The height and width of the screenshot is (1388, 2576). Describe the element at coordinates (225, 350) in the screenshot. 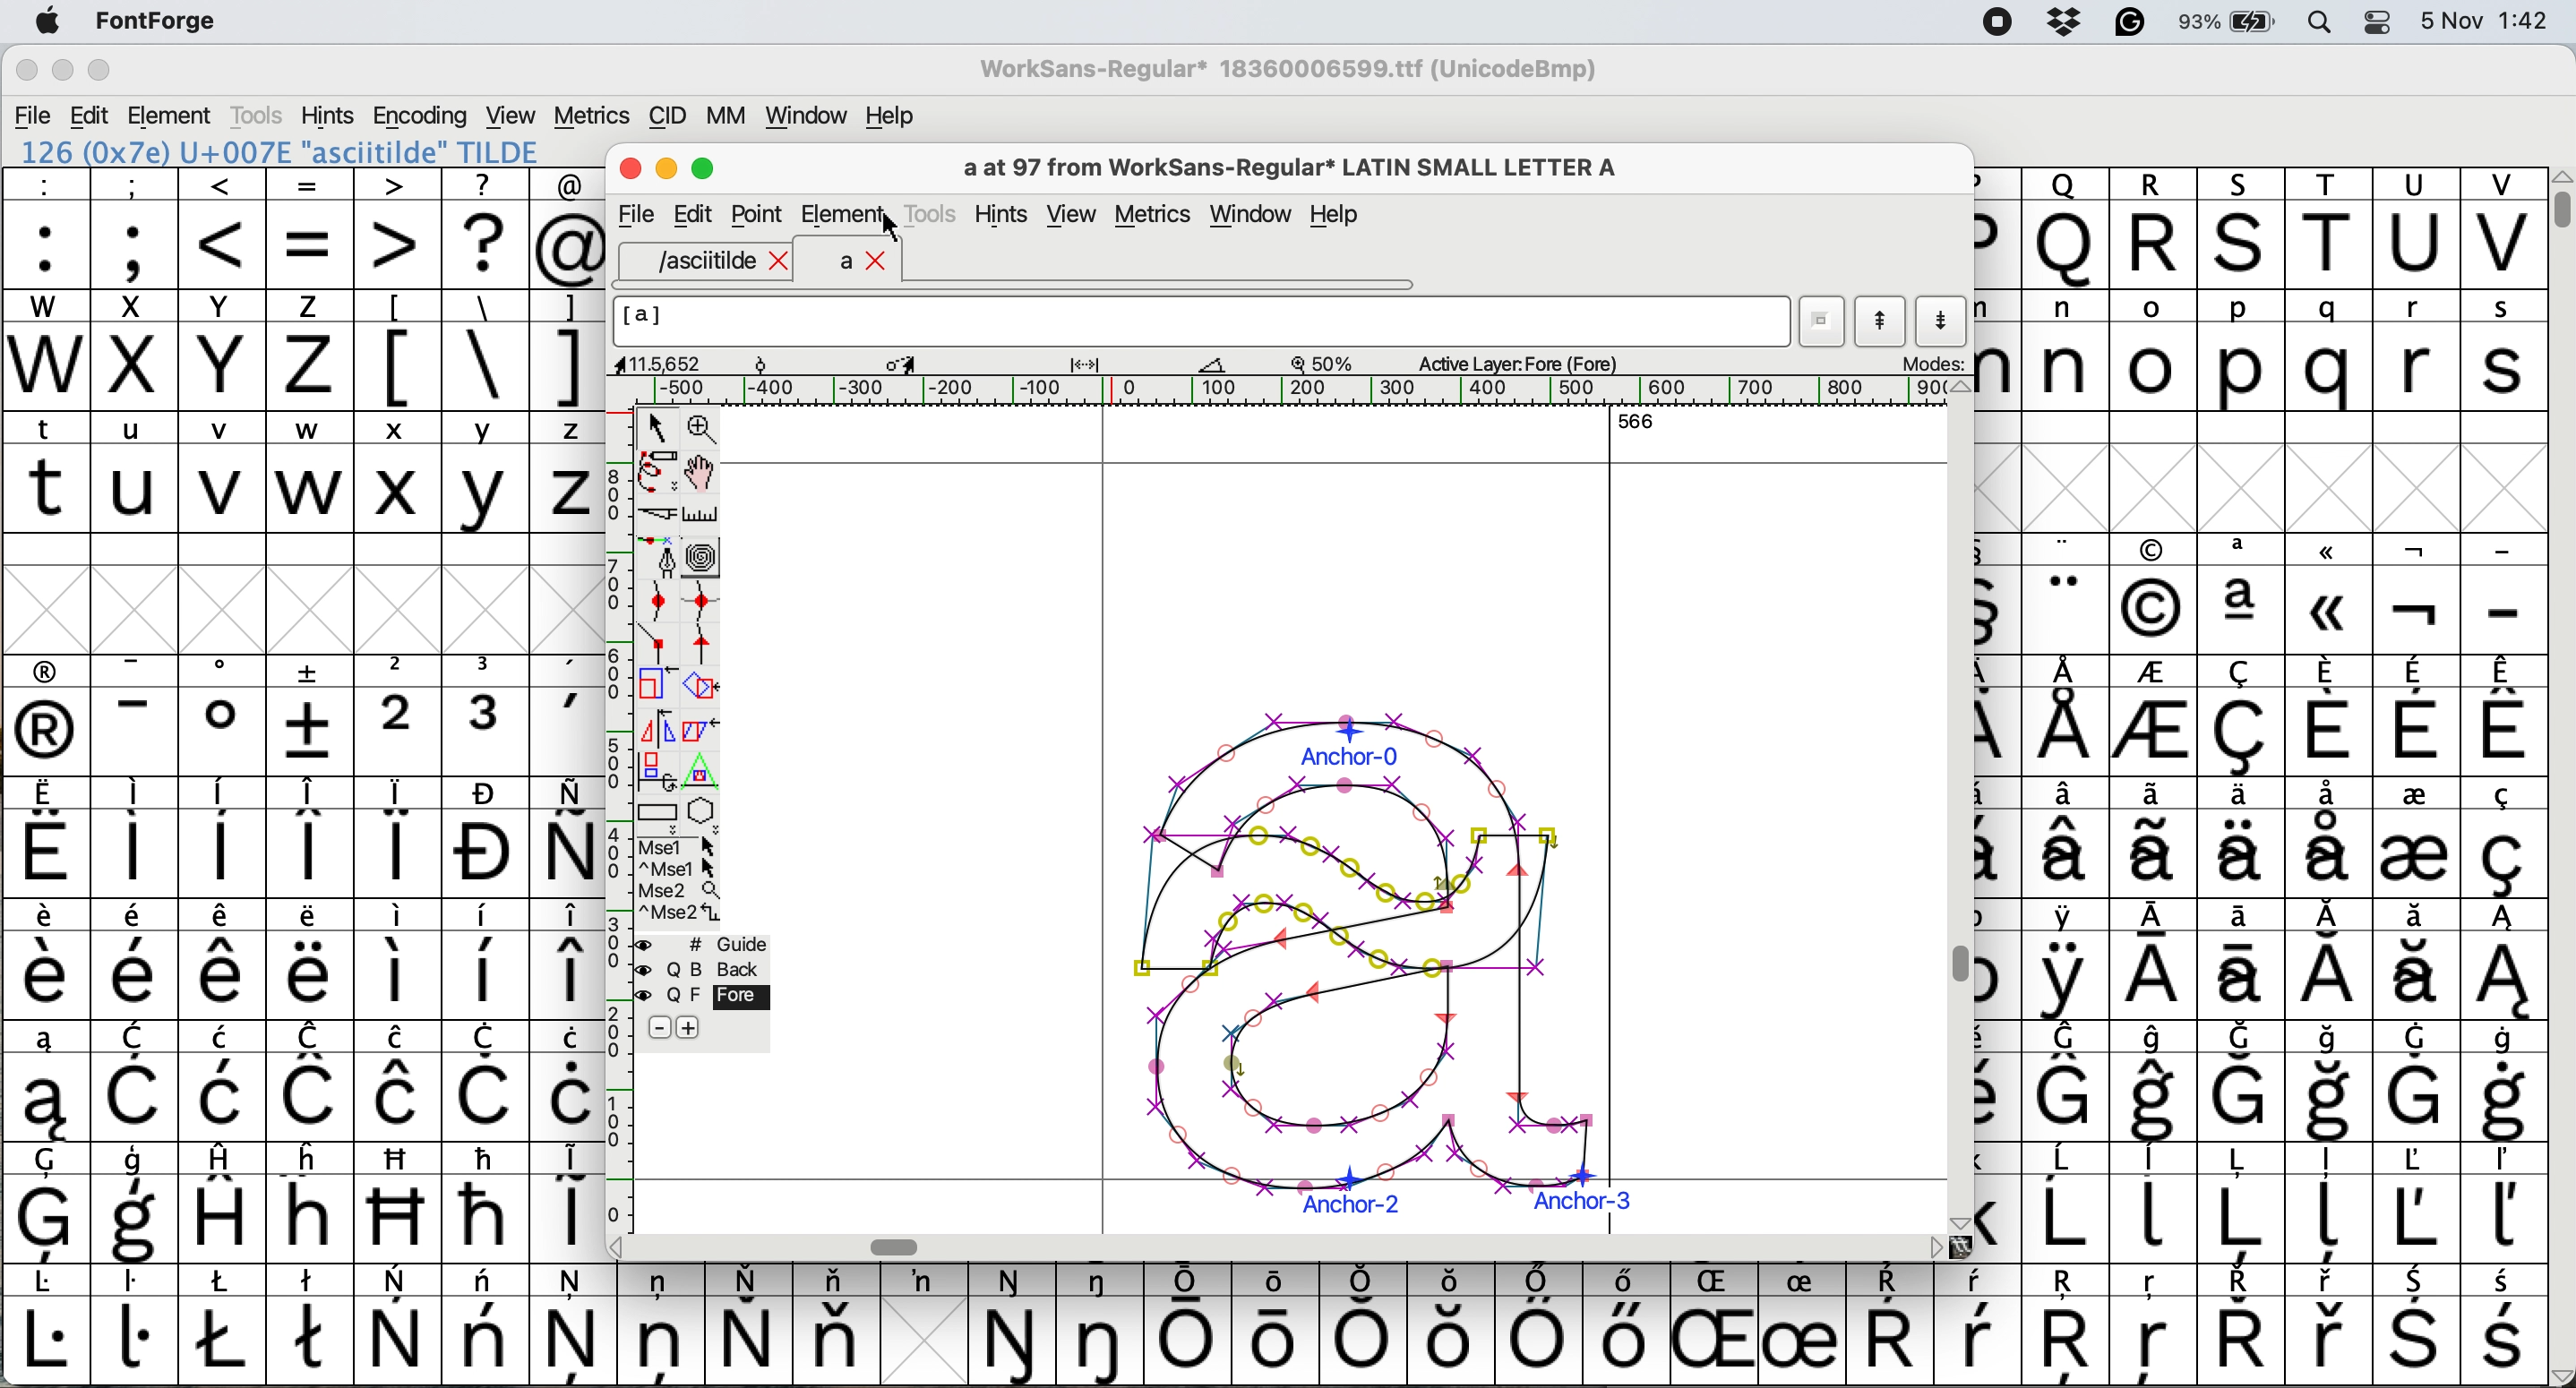

I see `Y` at that location.